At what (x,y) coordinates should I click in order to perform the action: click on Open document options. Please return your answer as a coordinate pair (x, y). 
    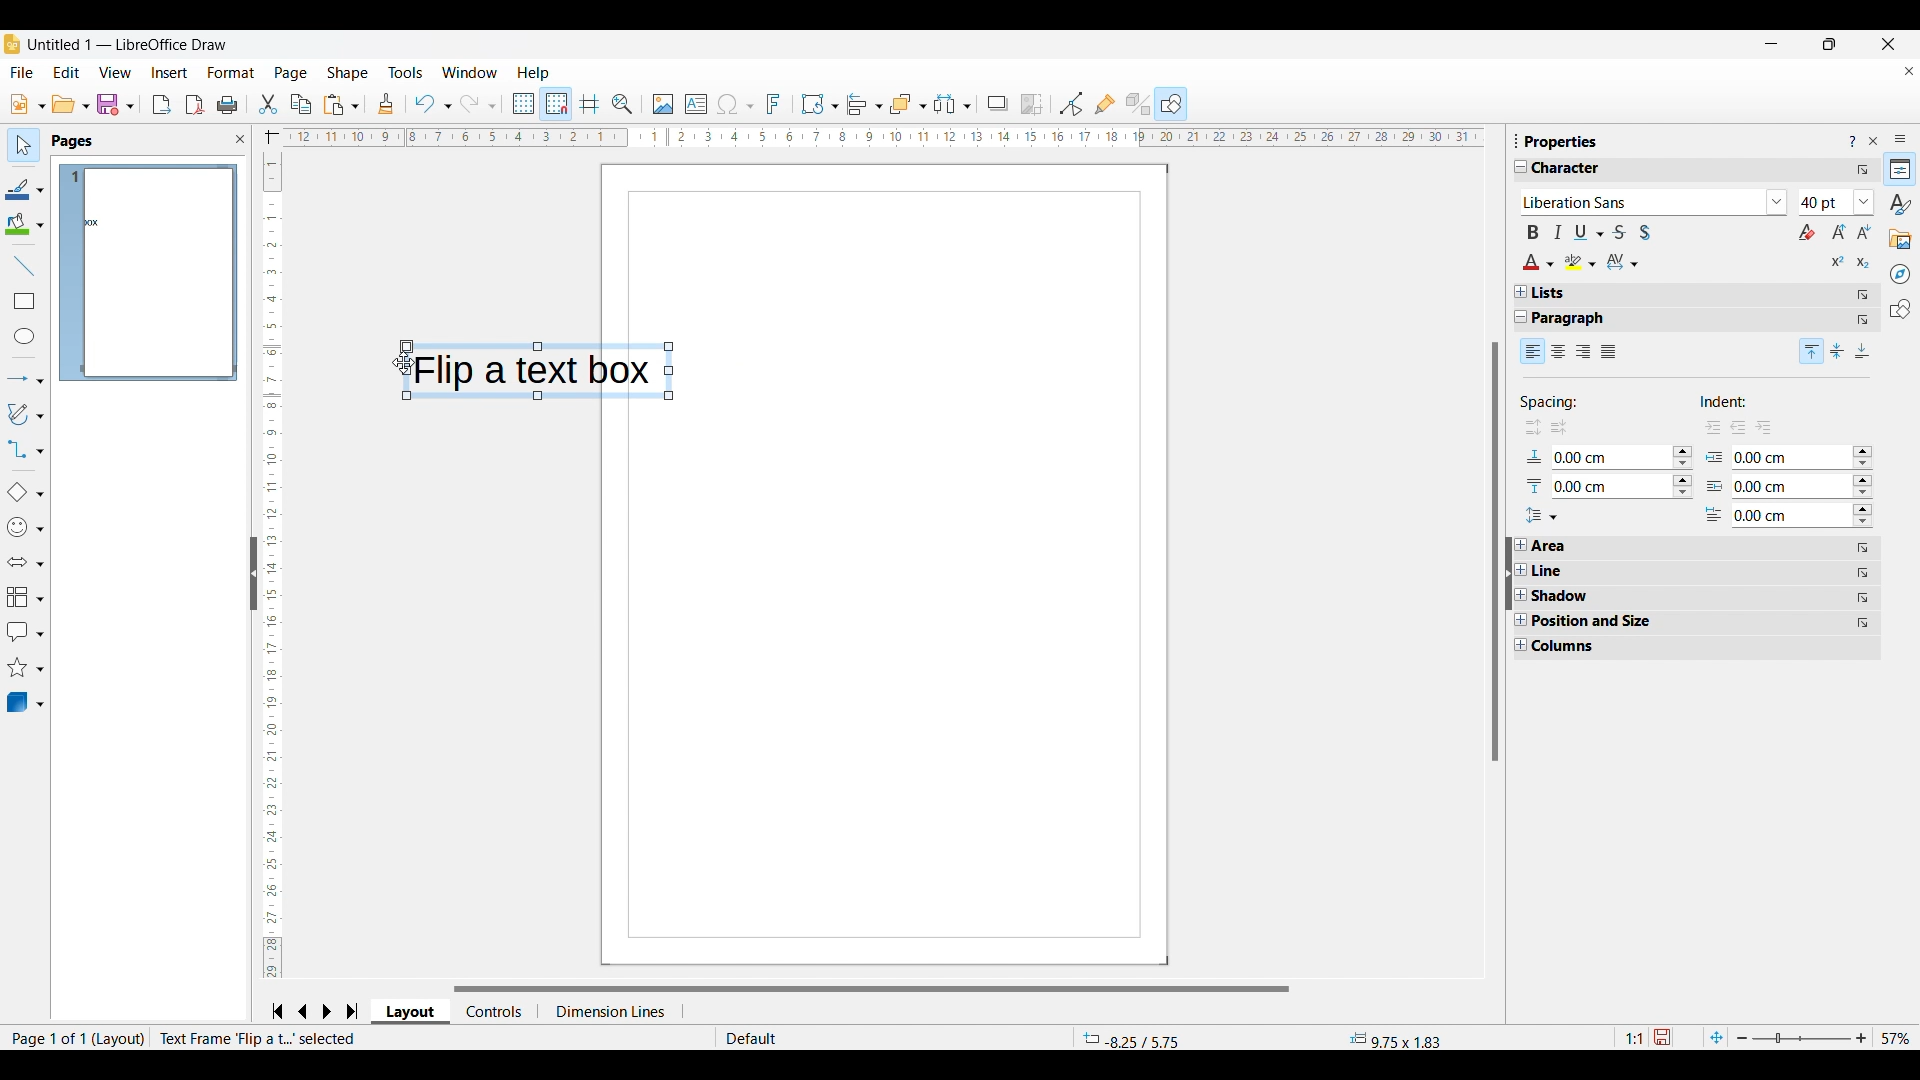
    Looking at the image, I should click on (71, 103).